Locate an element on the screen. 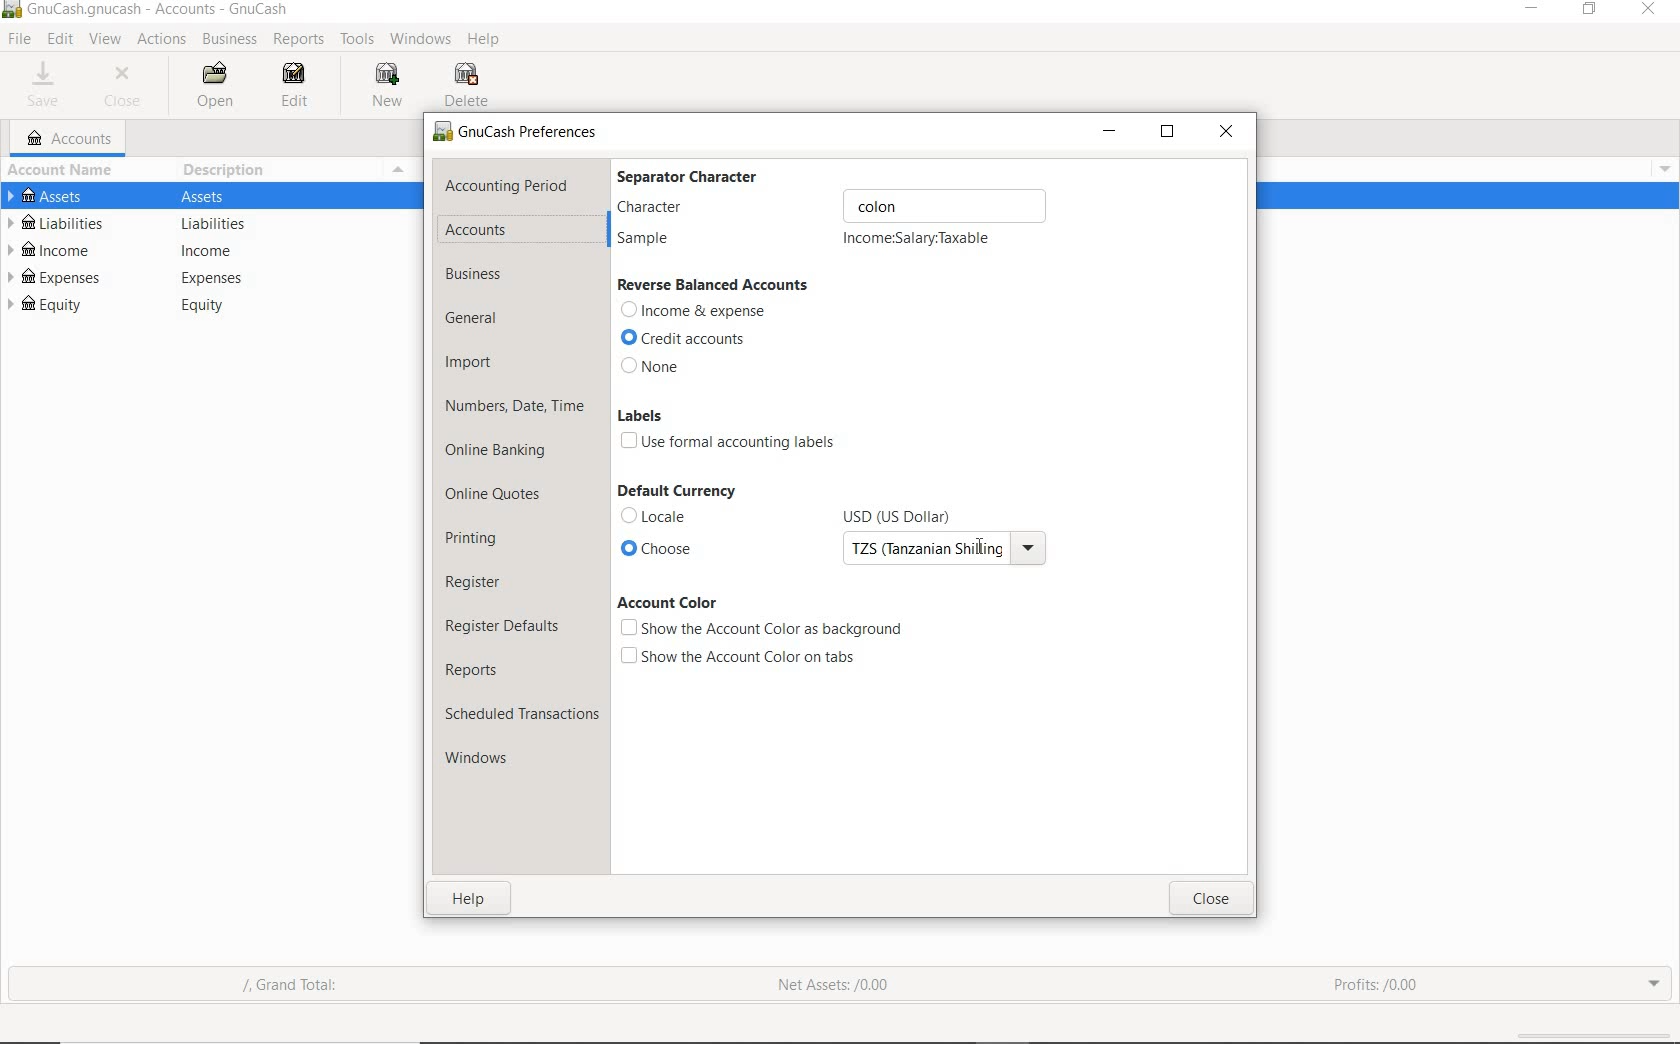  character is located at coordinates (710, 207).